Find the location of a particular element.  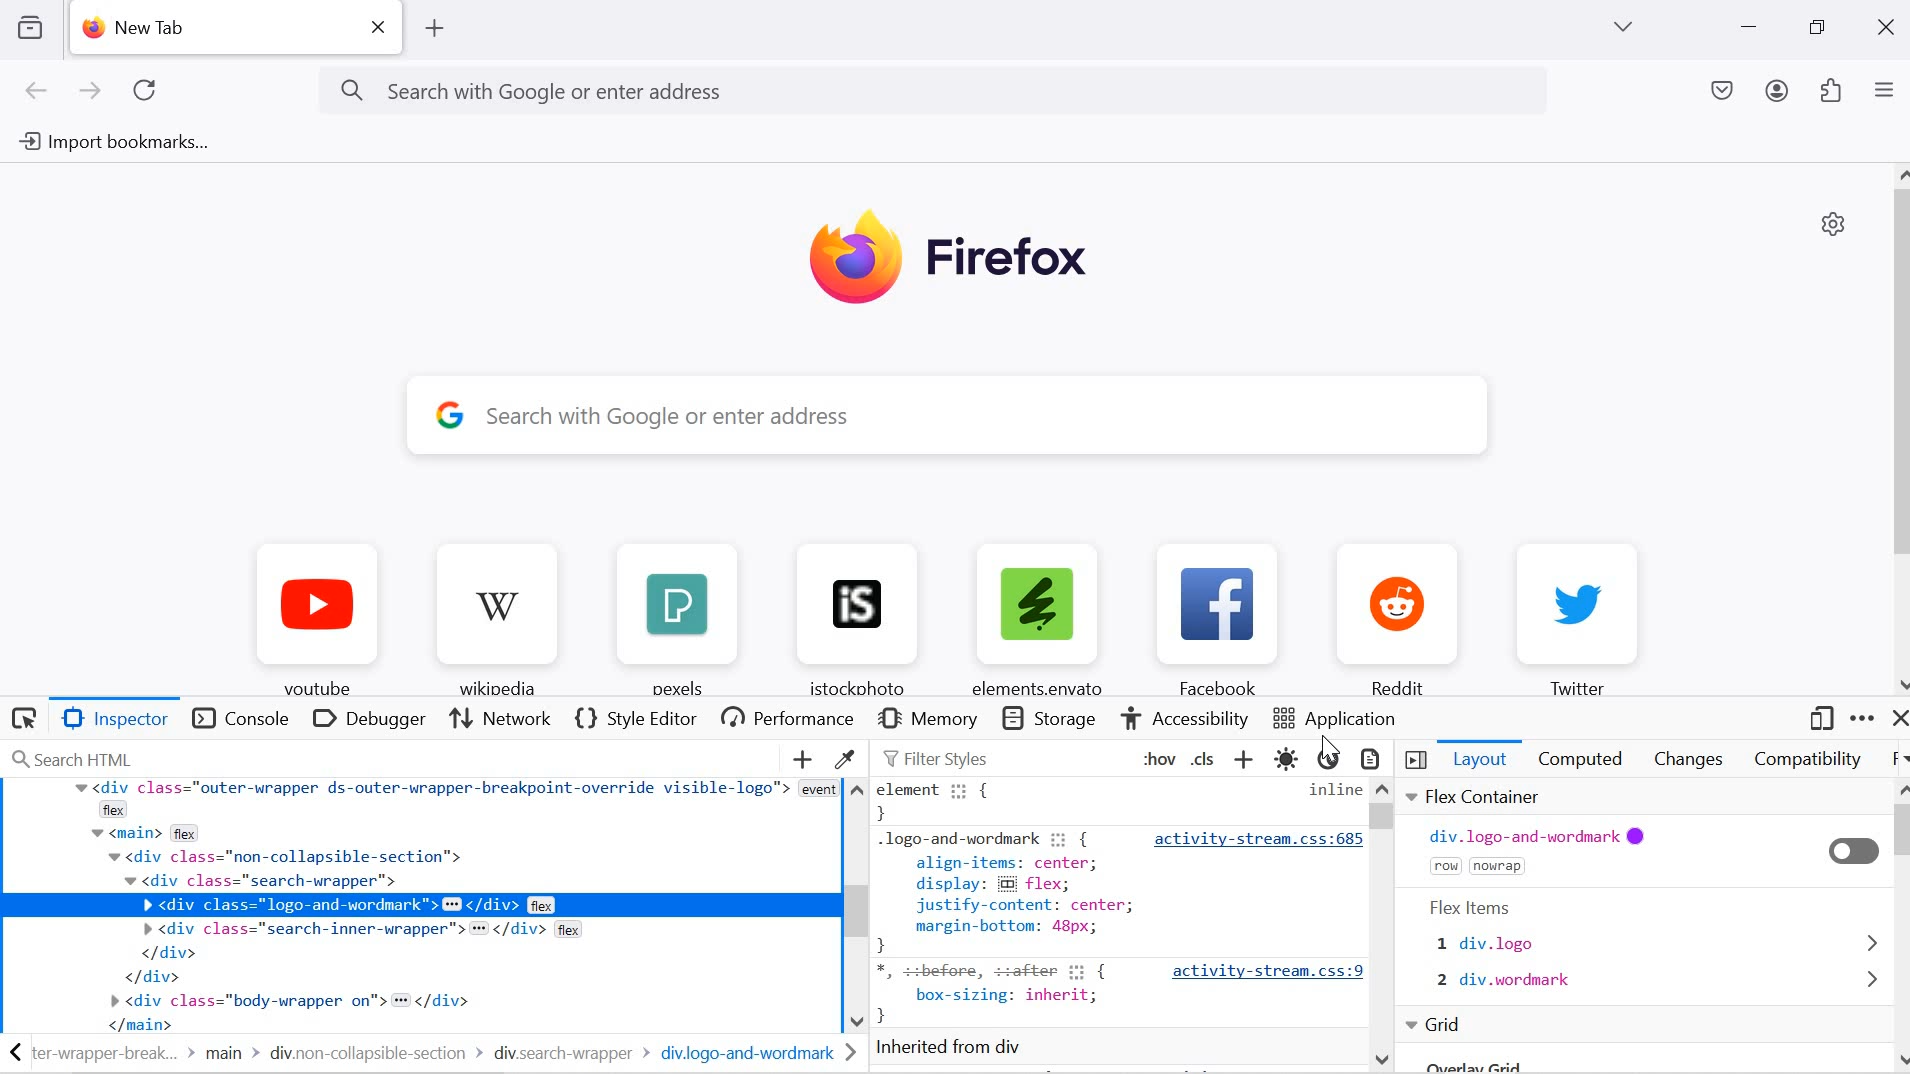

 is located at coordinates (118, 718).